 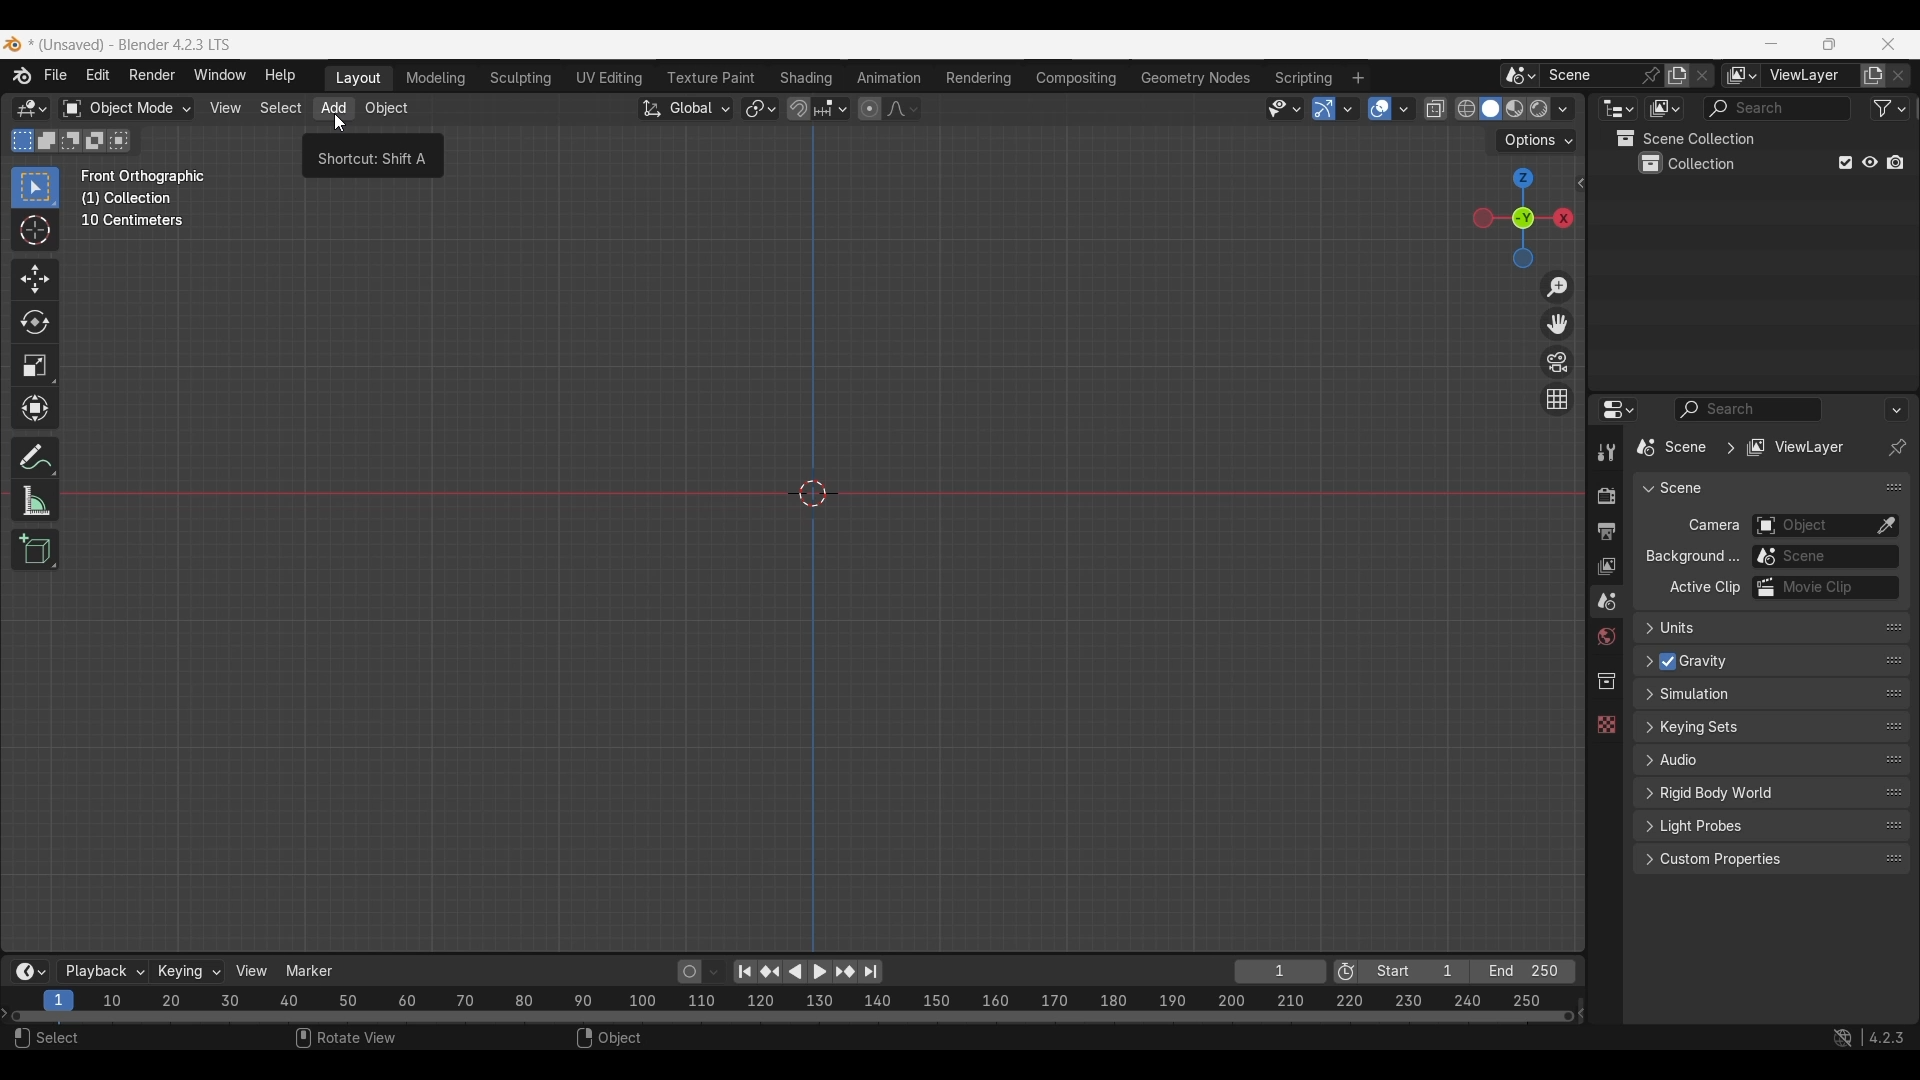 What do you see at coordinates (36, 366) in the screenshot?
I see `Scale` at bounding box center [36, 366].